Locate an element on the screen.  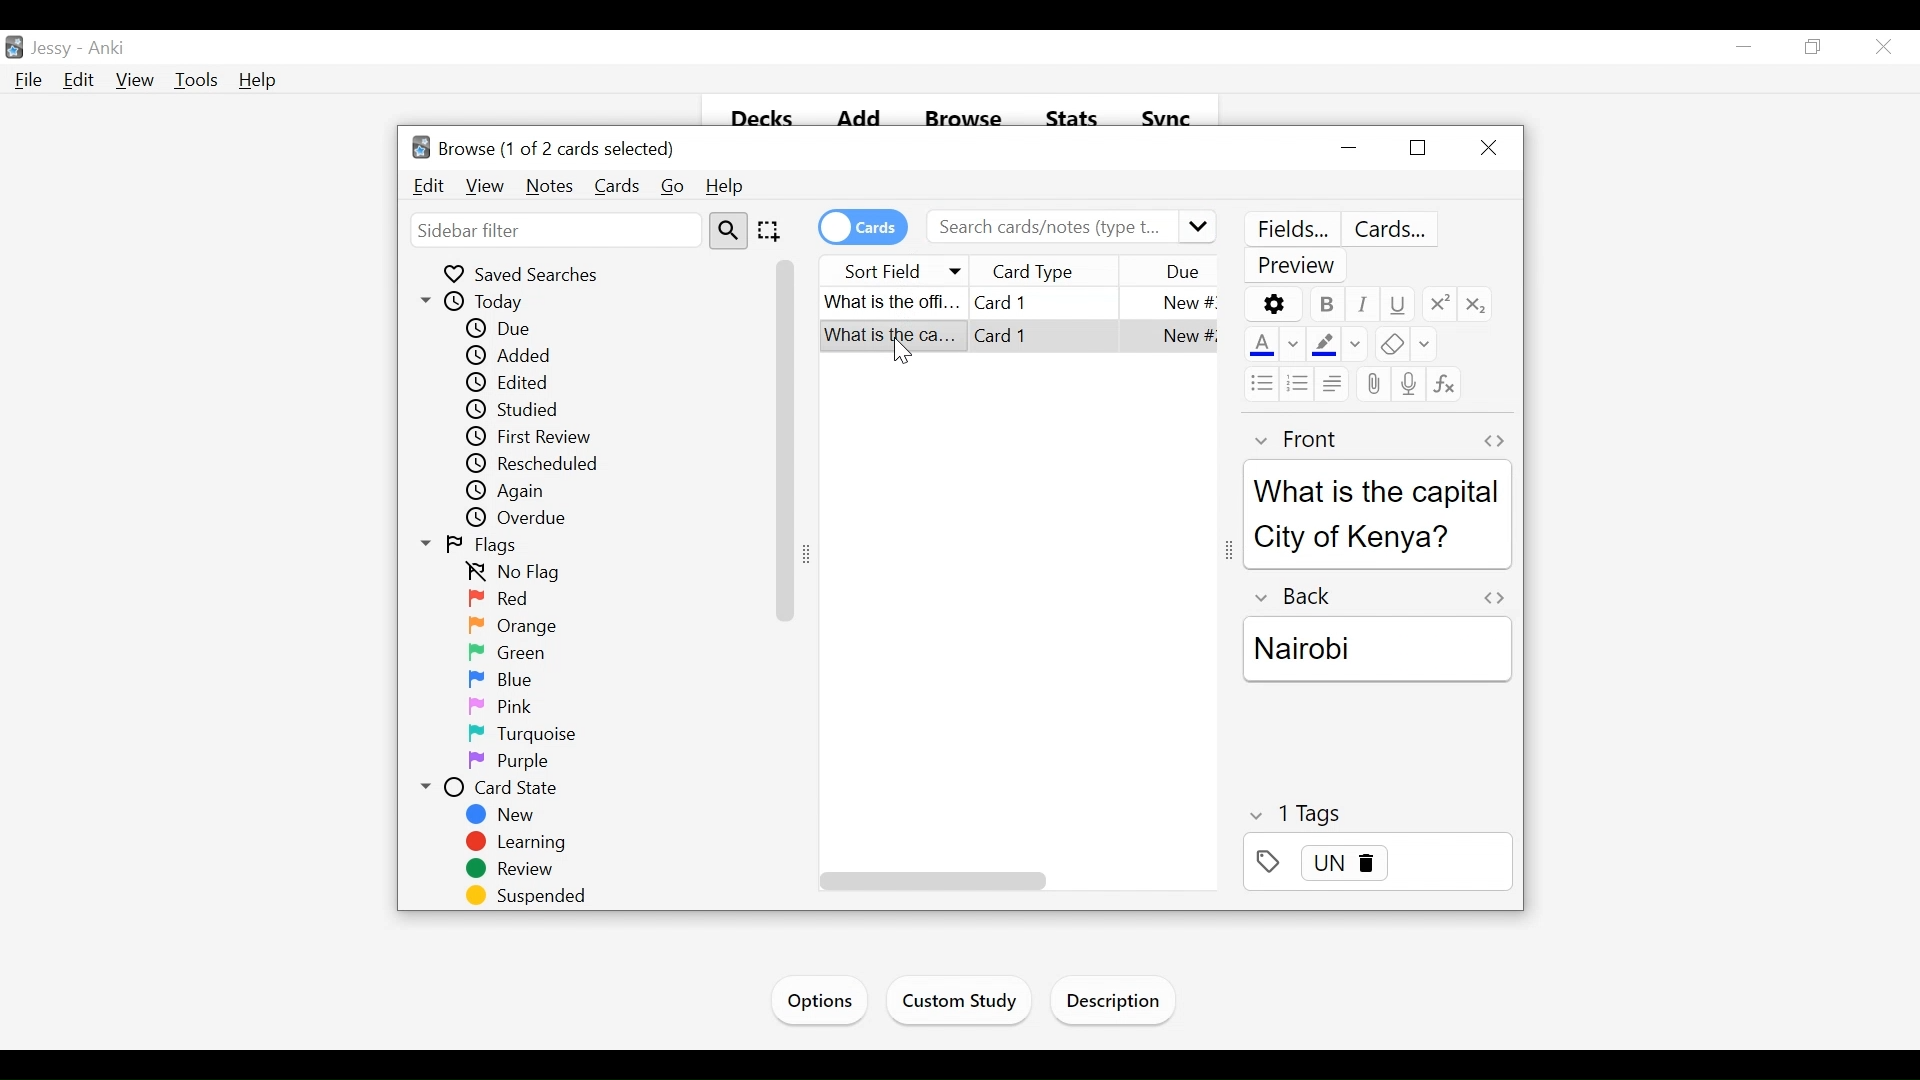
Card is located at coordinates (1015, 302).